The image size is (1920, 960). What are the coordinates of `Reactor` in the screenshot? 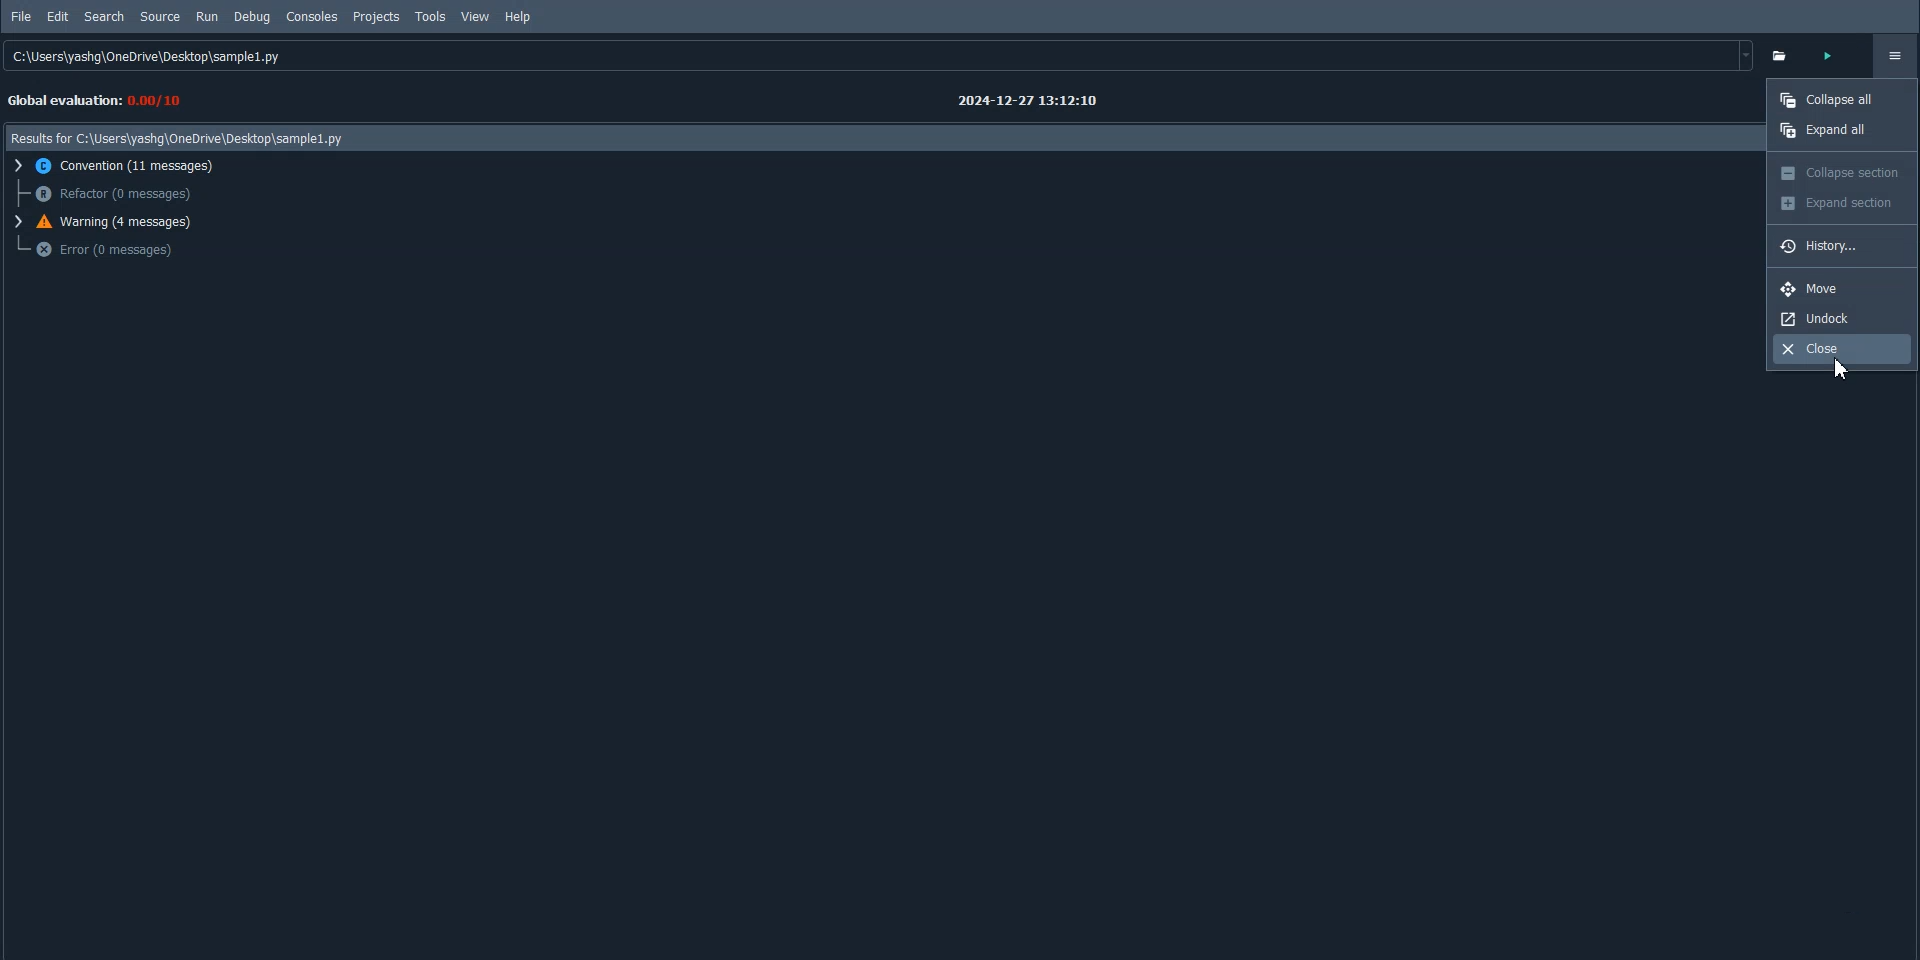 It's located at (112, 194).